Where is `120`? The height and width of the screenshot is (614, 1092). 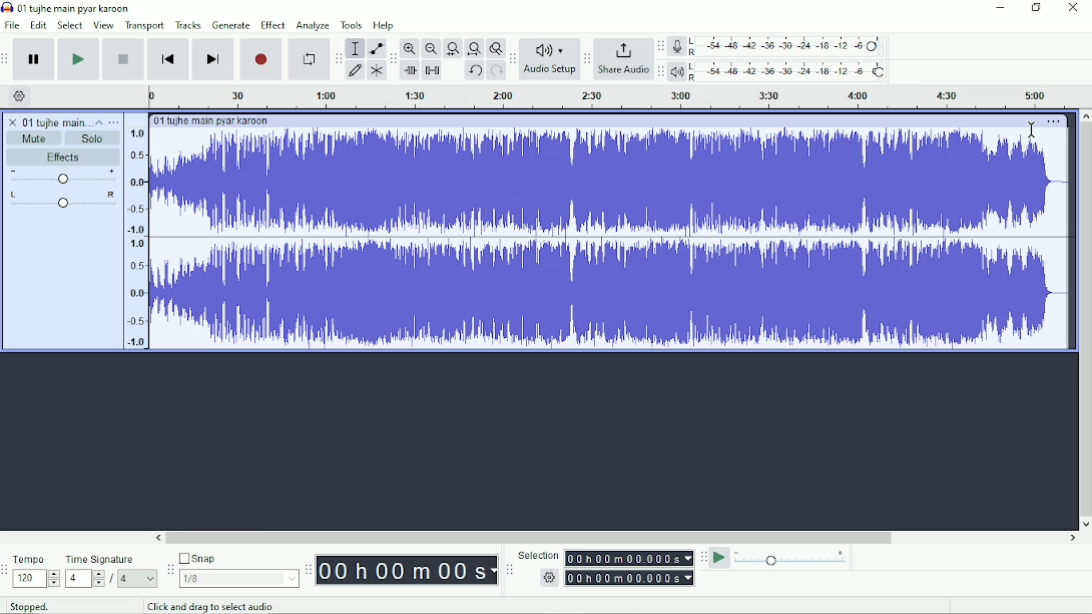 120 is located at coordinates (37, 578).